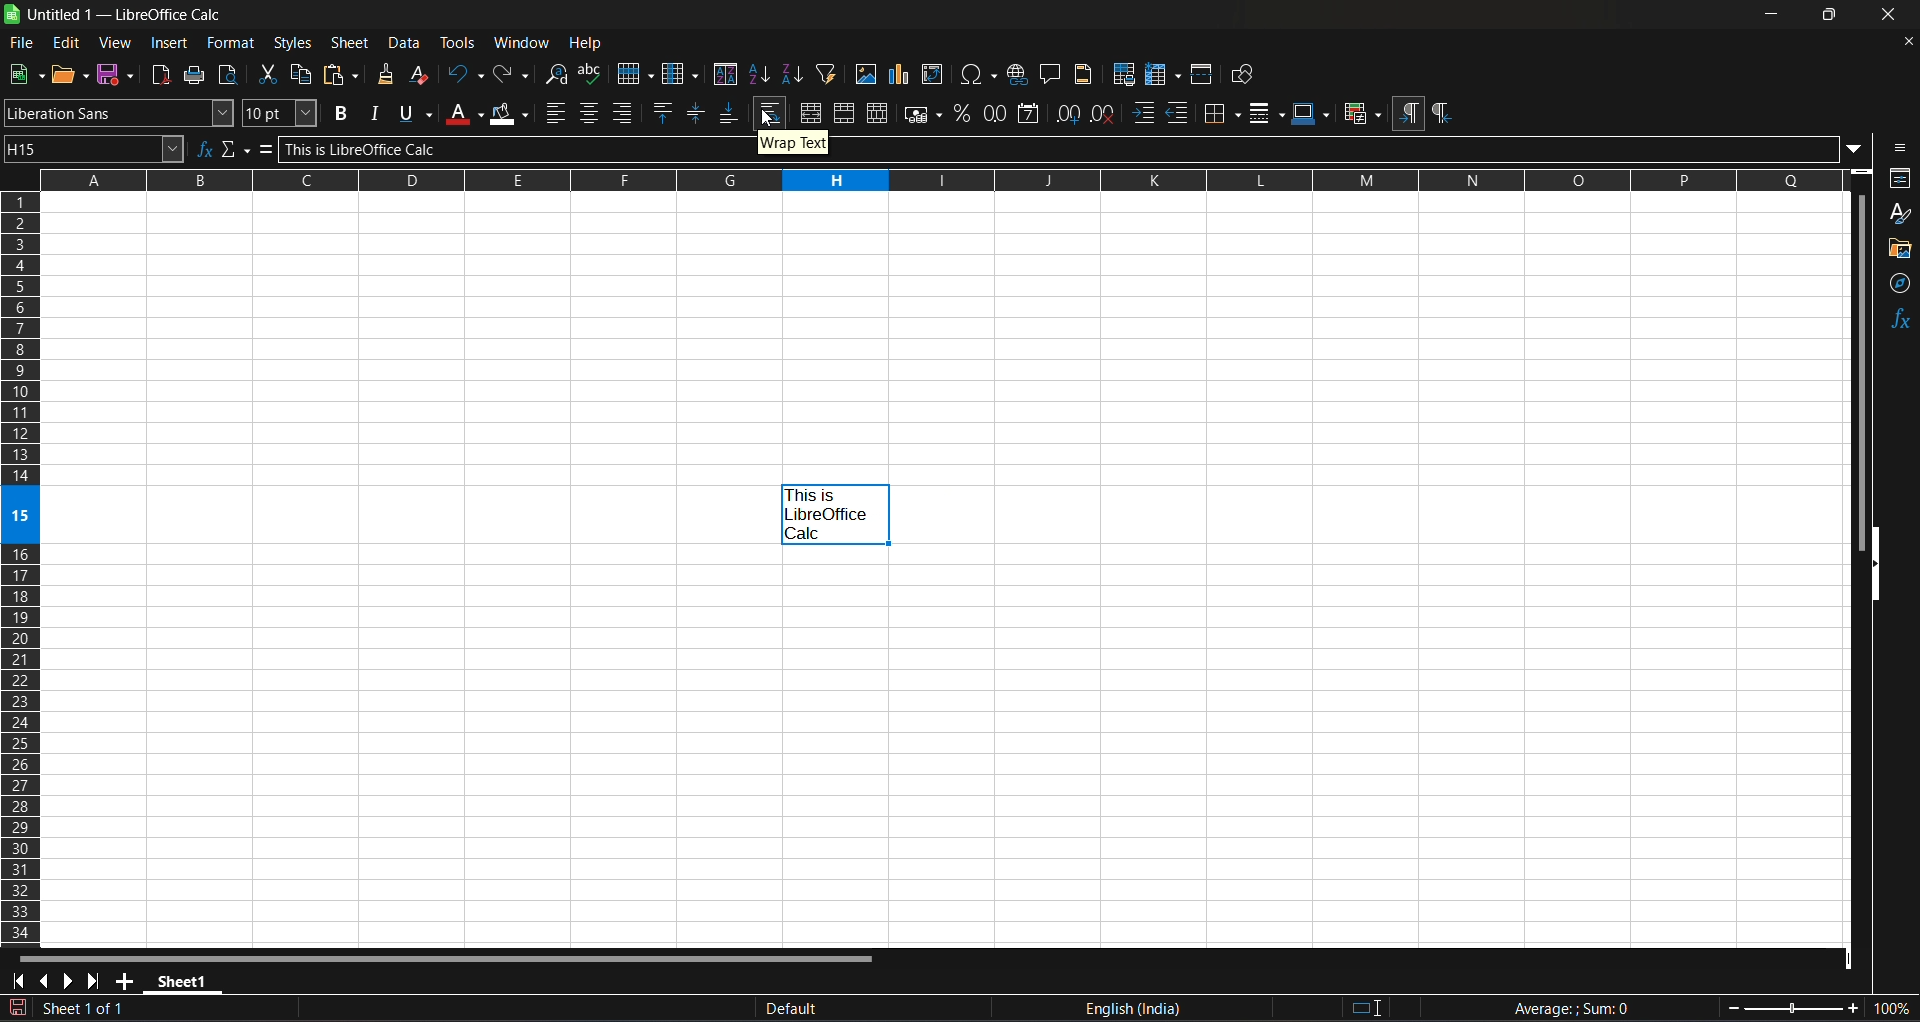 The height and width of the screenshot is (1022, 1920). Describe the element at coordinates (172, 43) in the screenshot. I see `insert` at that location.